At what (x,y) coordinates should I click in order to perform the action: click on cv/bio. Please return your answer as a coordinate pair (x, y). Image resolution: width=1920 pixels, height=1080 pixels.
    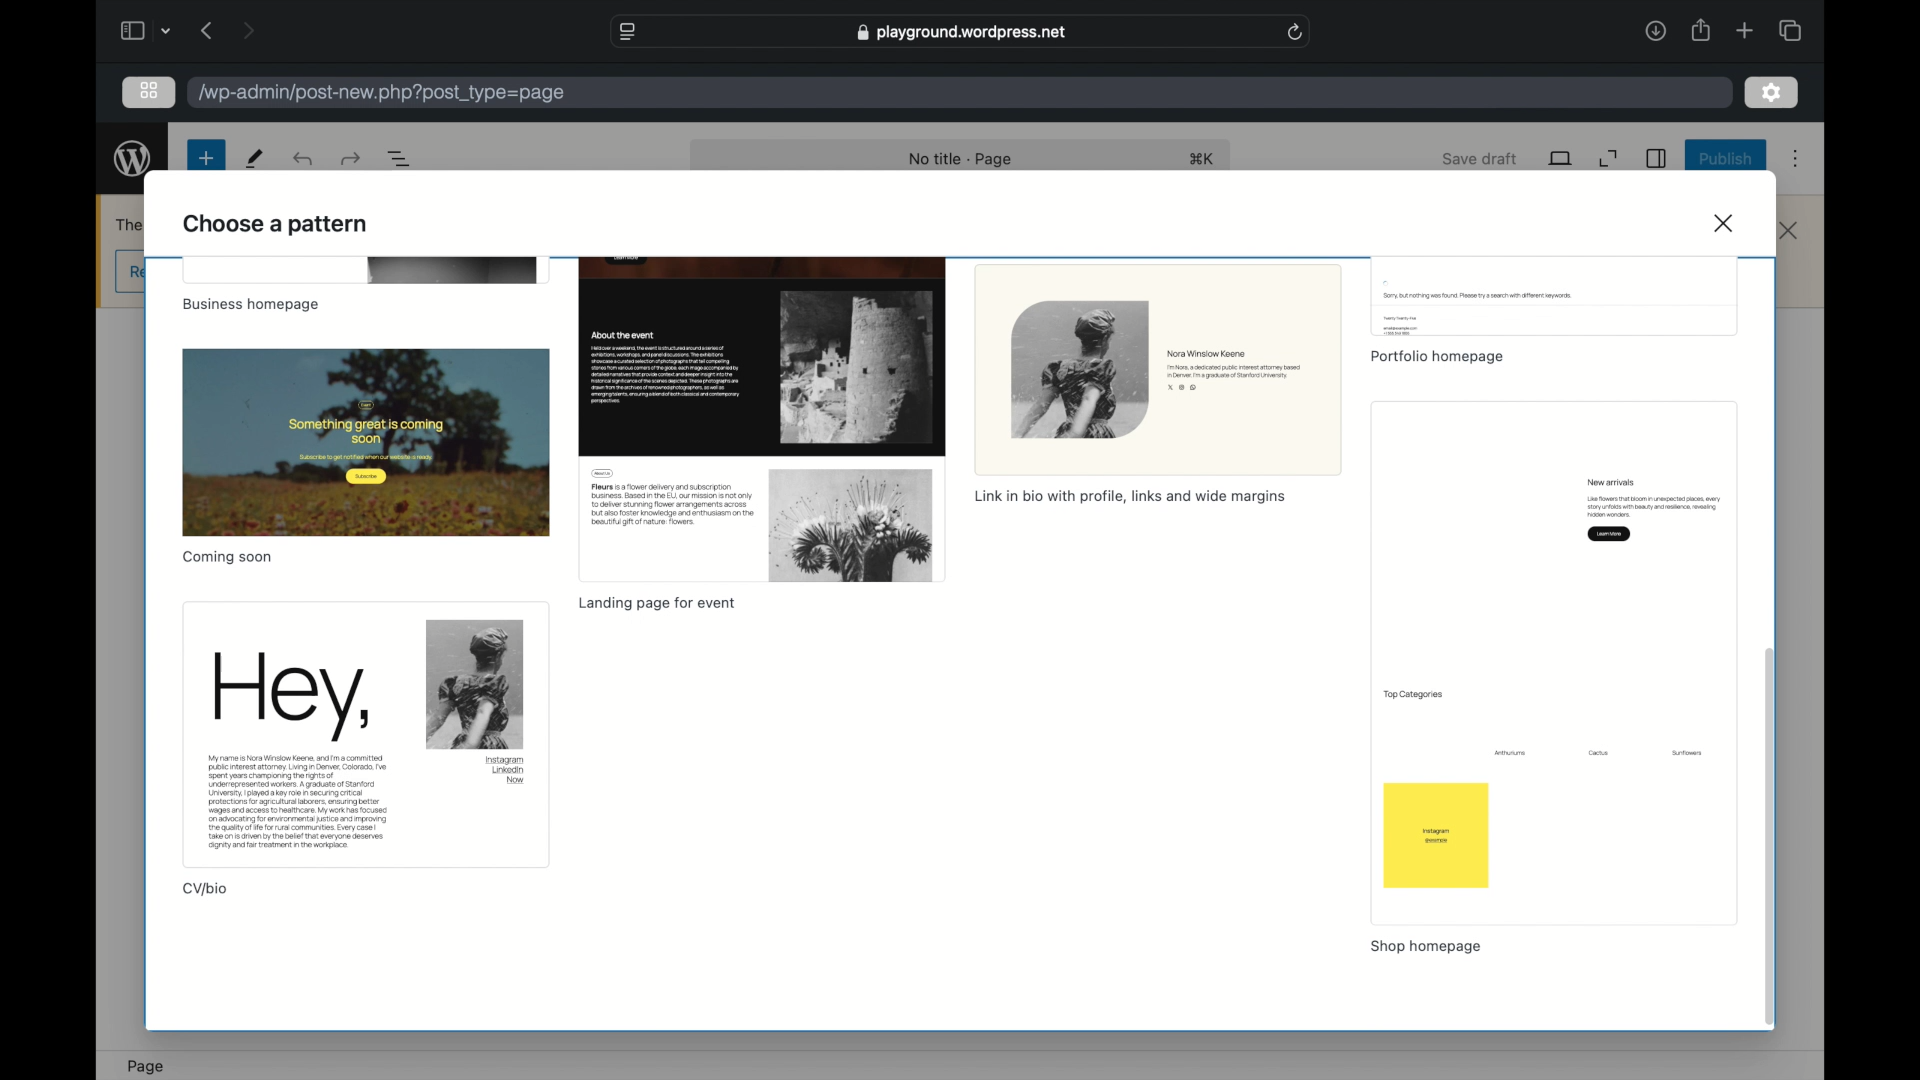
    Looking at the image, I should click on (206, 890).